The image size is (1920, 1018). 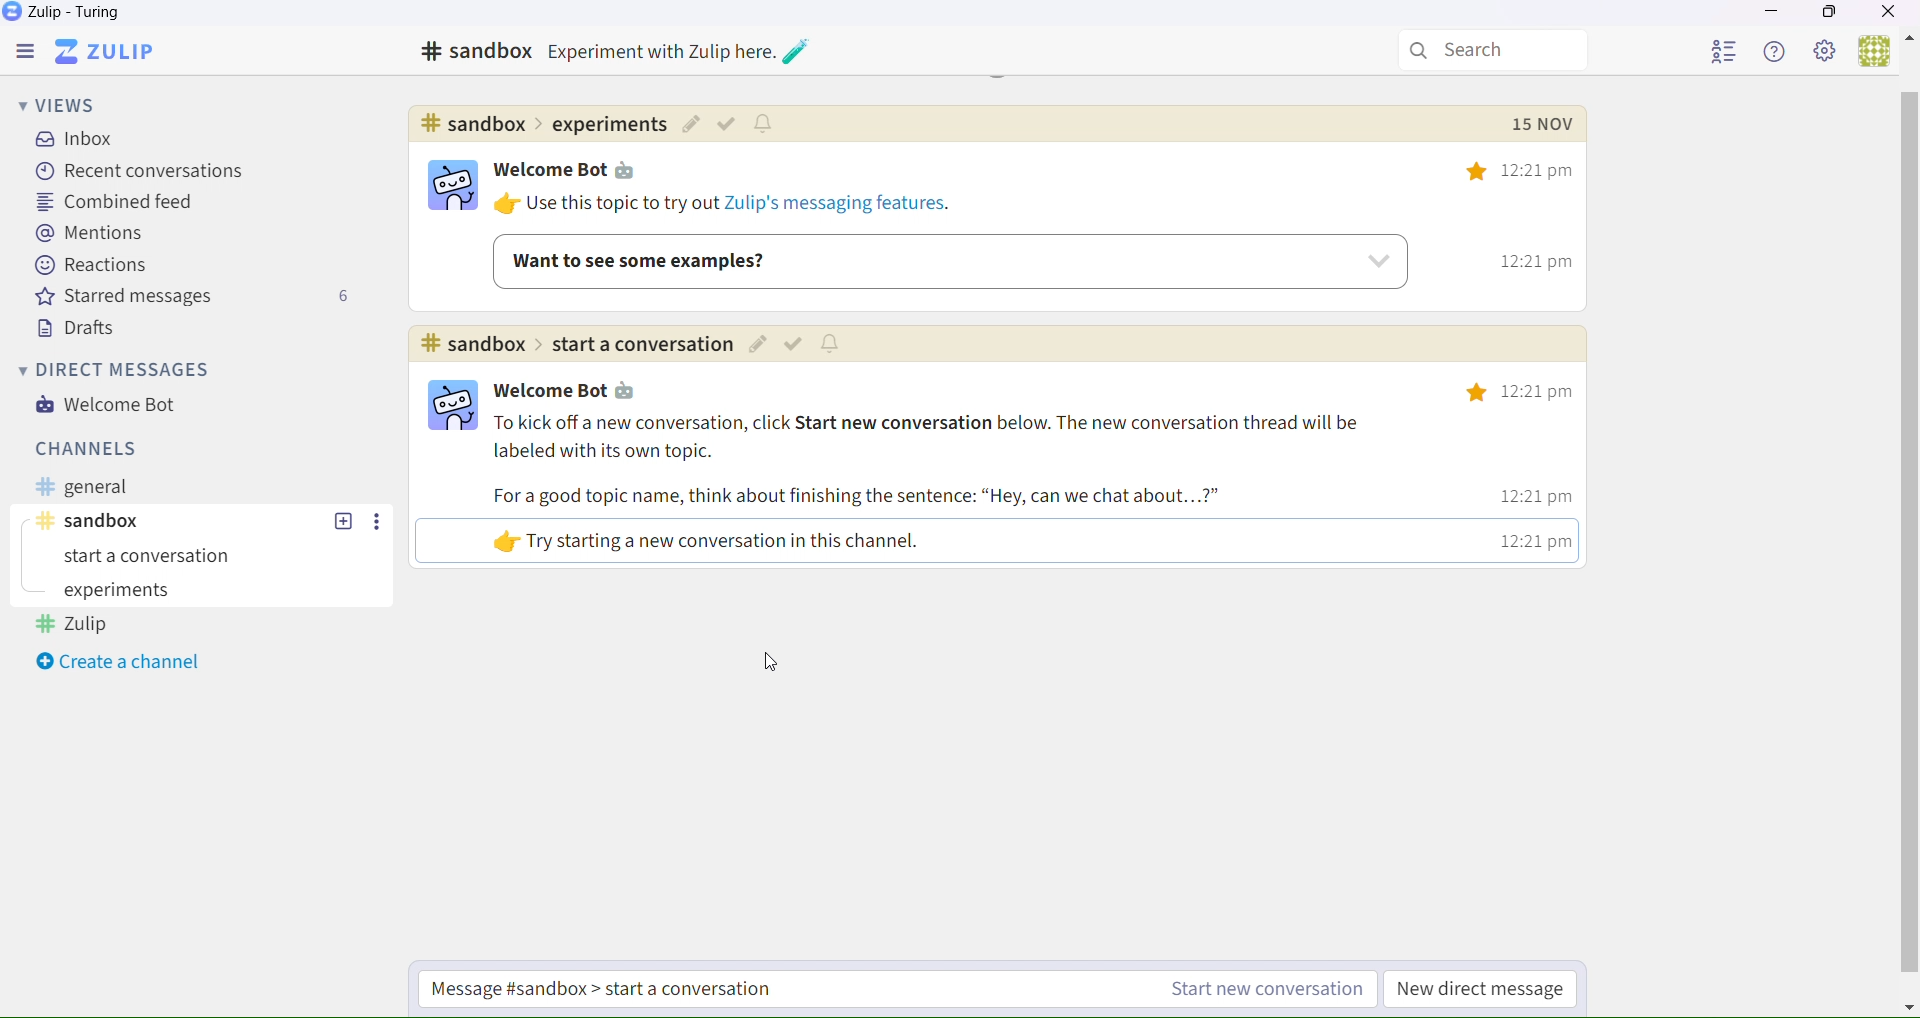 I want to click on Menu, so click(x=30, y=50).